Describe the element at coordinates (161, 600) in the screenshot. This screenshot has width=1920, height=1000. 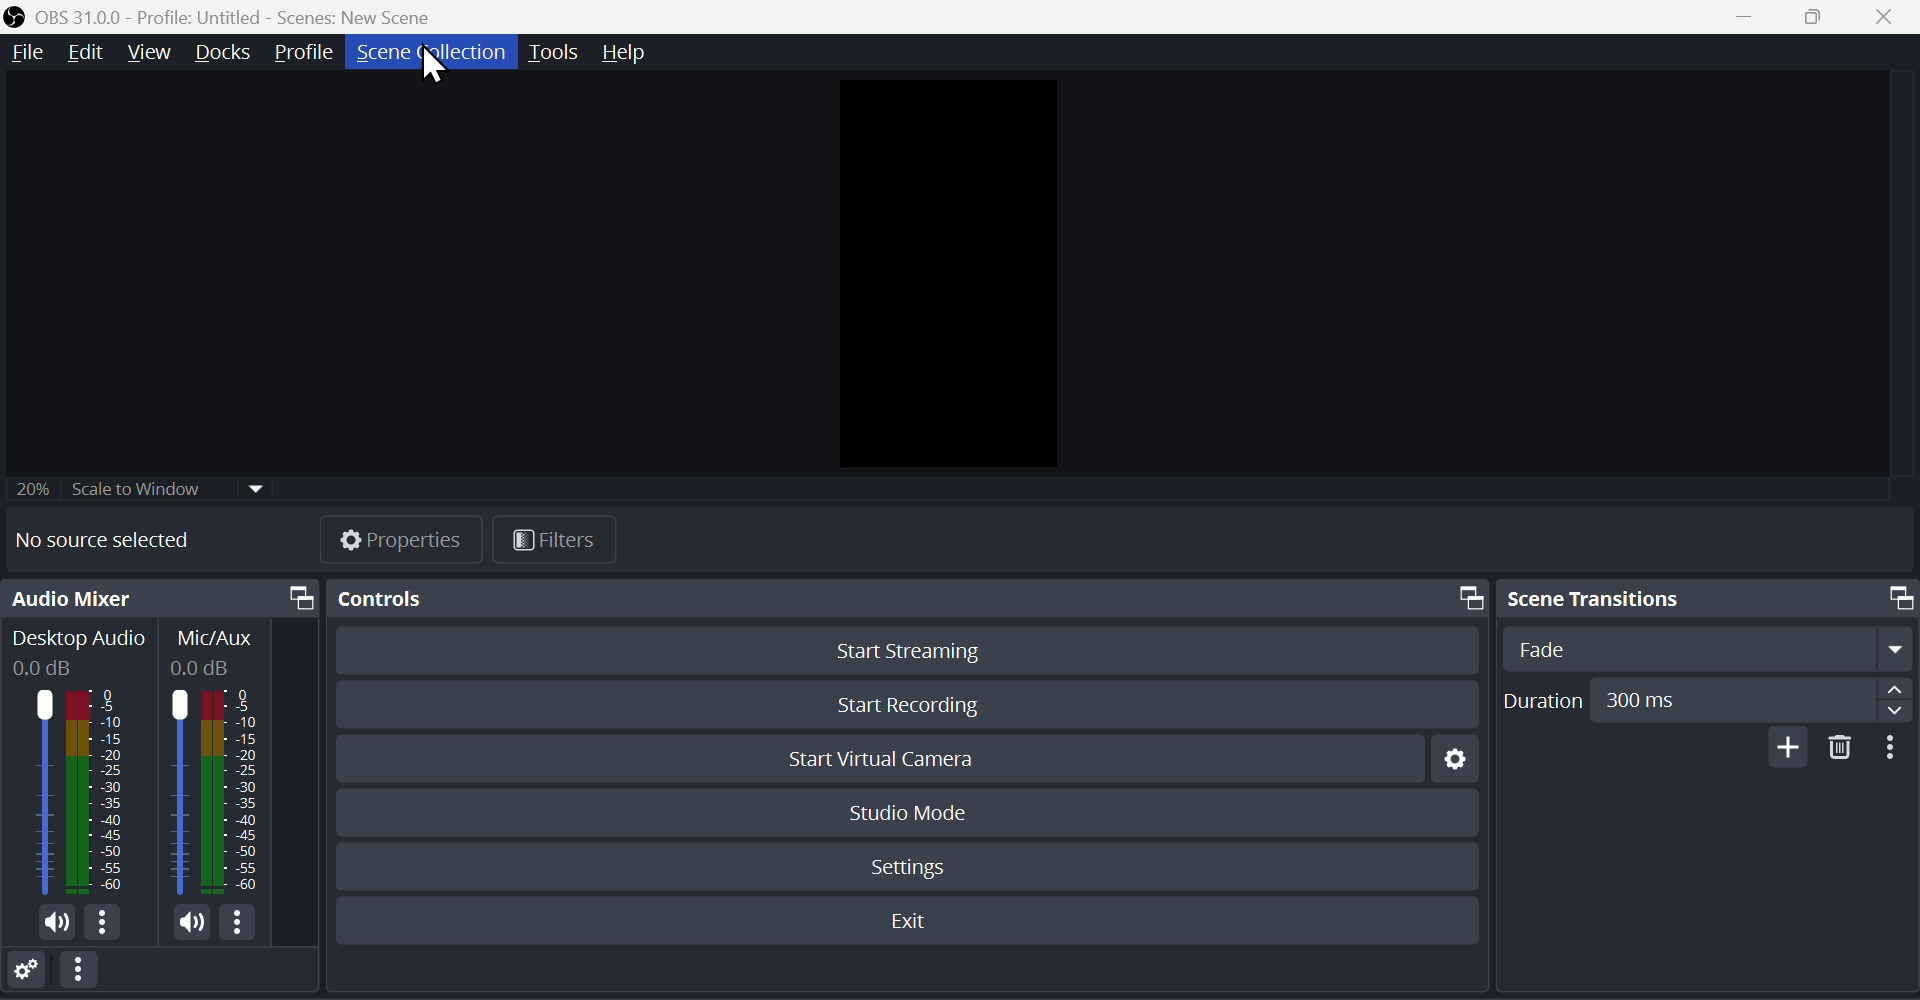
I see `Audio mixer` at that location.